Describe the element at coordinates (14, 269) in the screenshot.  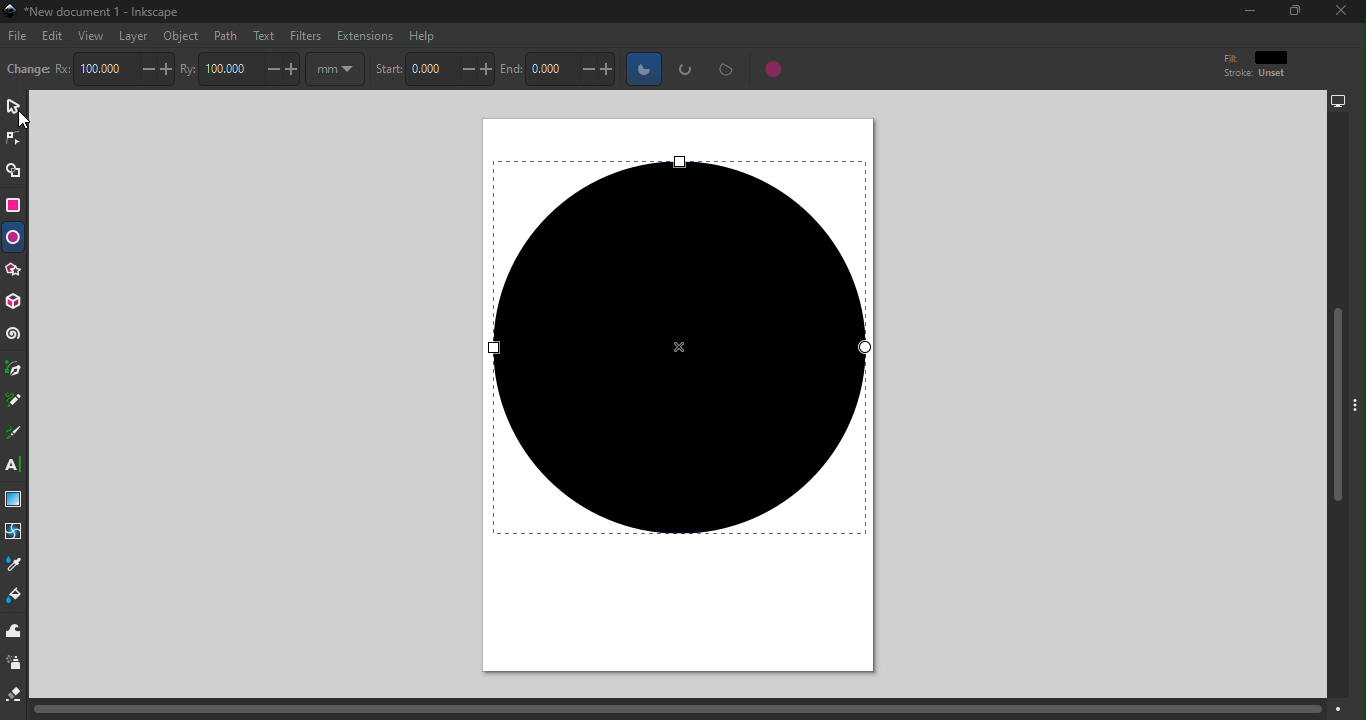
I see `star/polygon tool` at that location.